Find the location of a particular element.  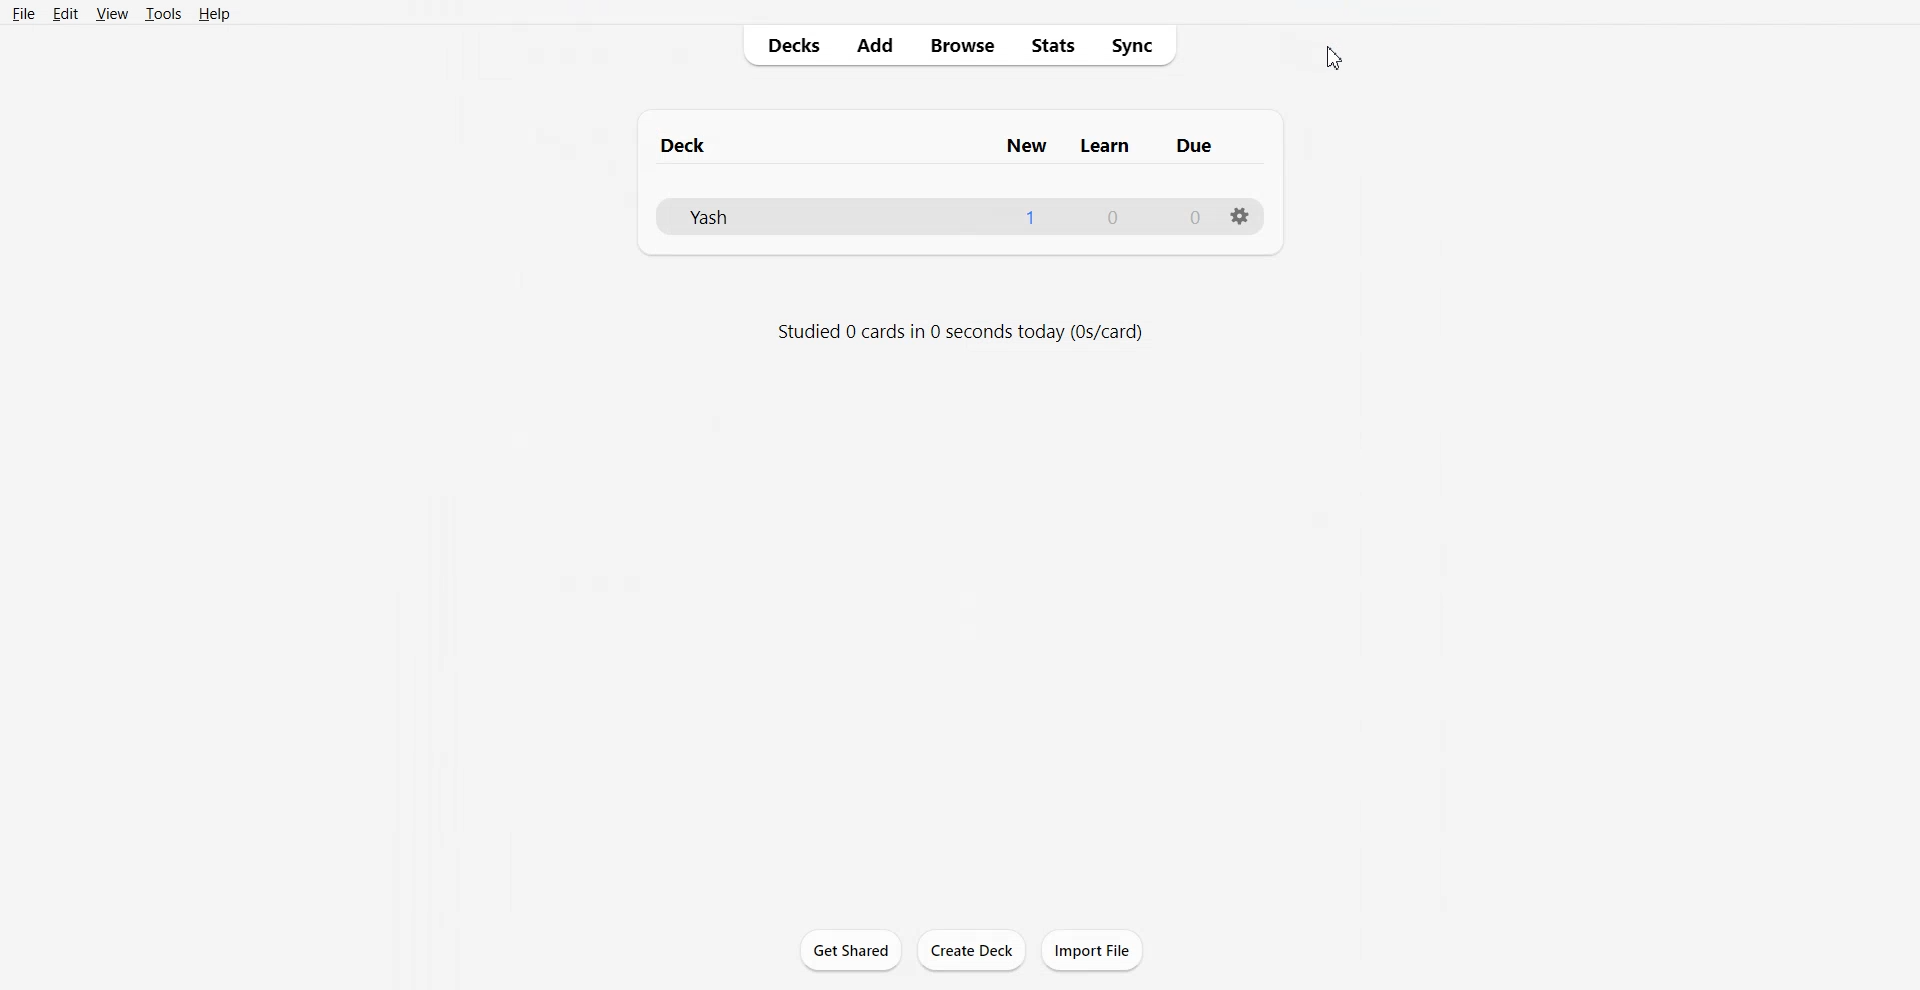

View is located at coordinates (111, 14).